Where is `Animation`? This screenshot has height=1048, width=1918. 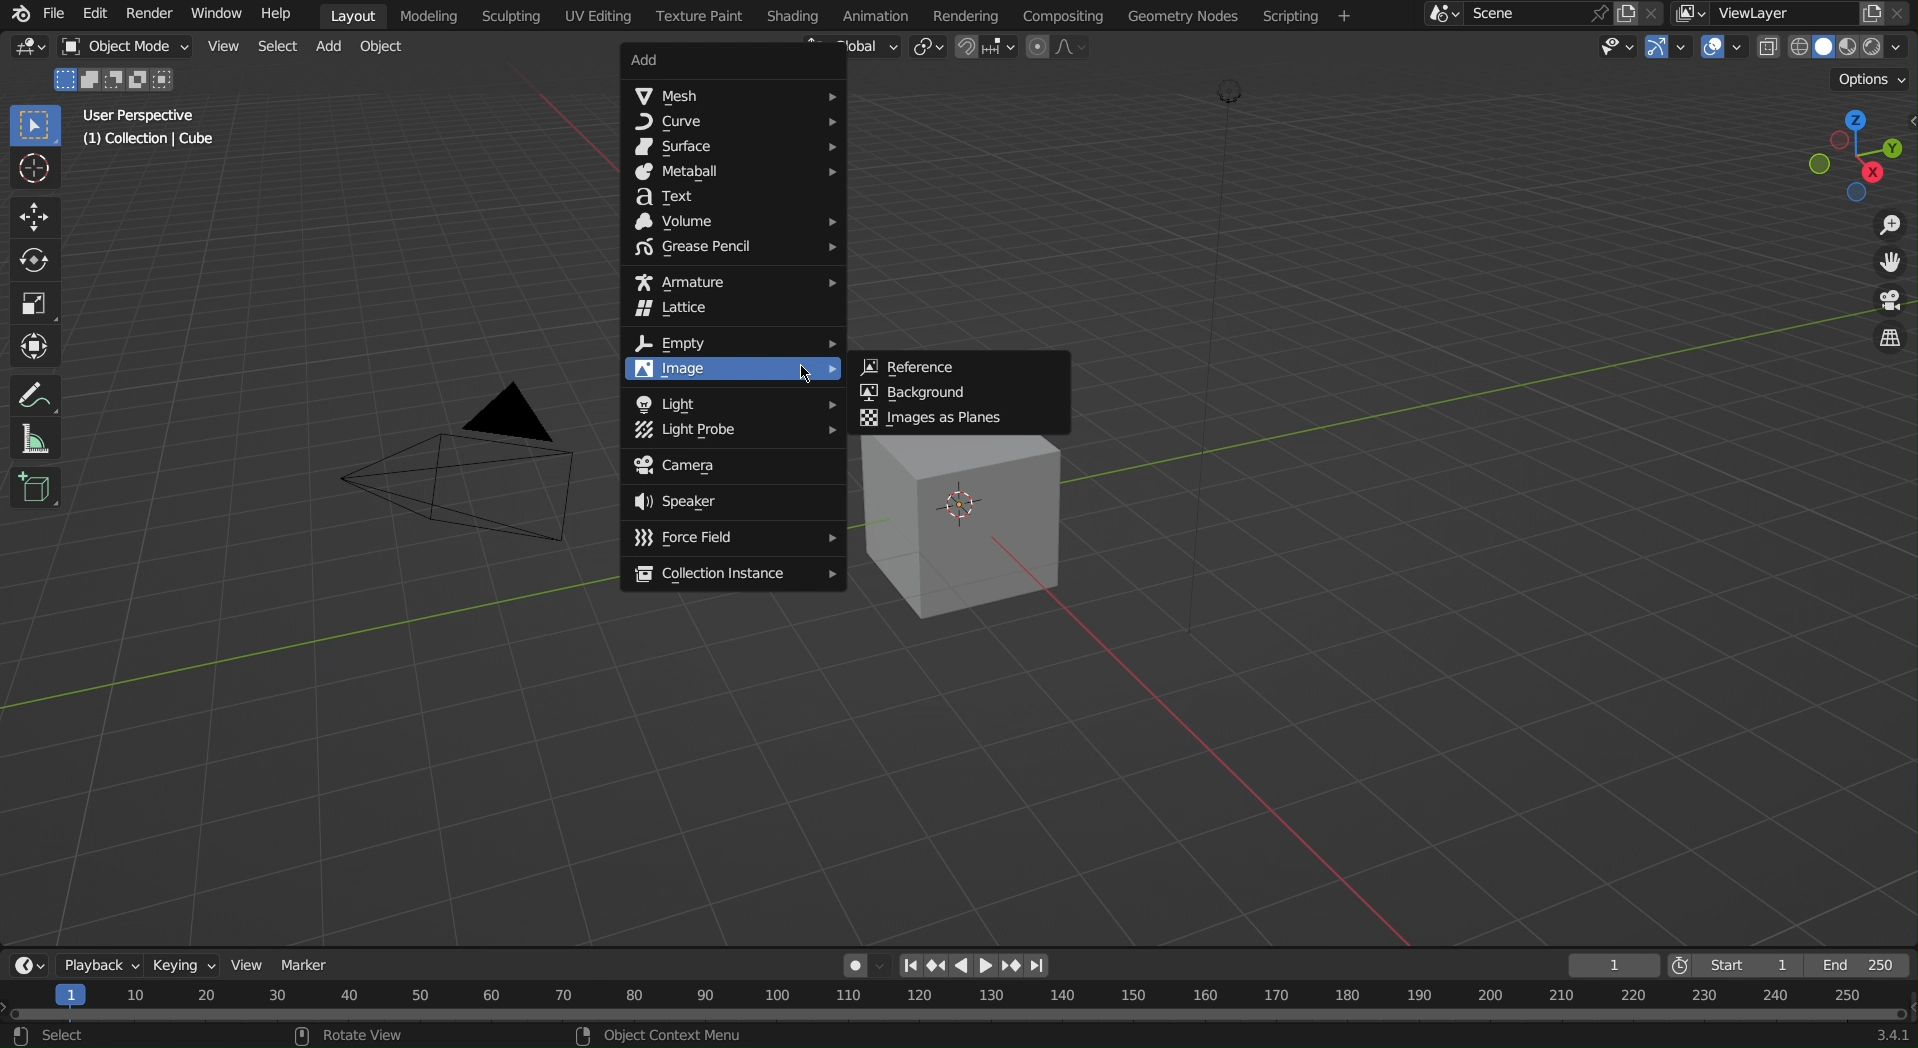 Animation is located at coordinates (879, 14).